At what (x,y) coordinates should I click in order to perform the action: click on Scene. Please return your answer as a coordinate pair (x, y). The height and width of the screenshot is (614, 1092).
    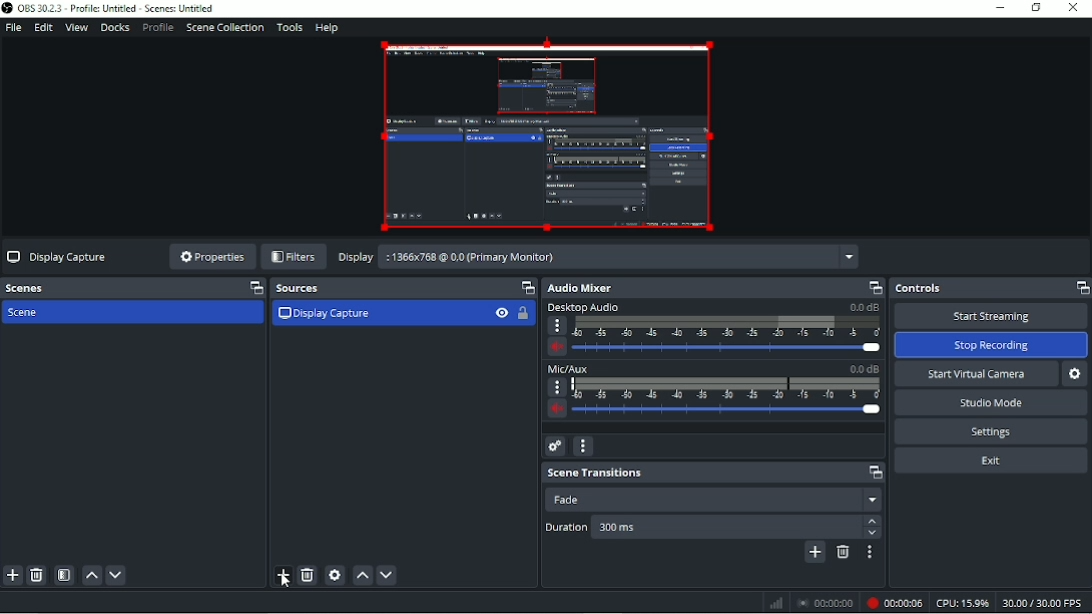
    Looking at the image, I should click on (29, 314).